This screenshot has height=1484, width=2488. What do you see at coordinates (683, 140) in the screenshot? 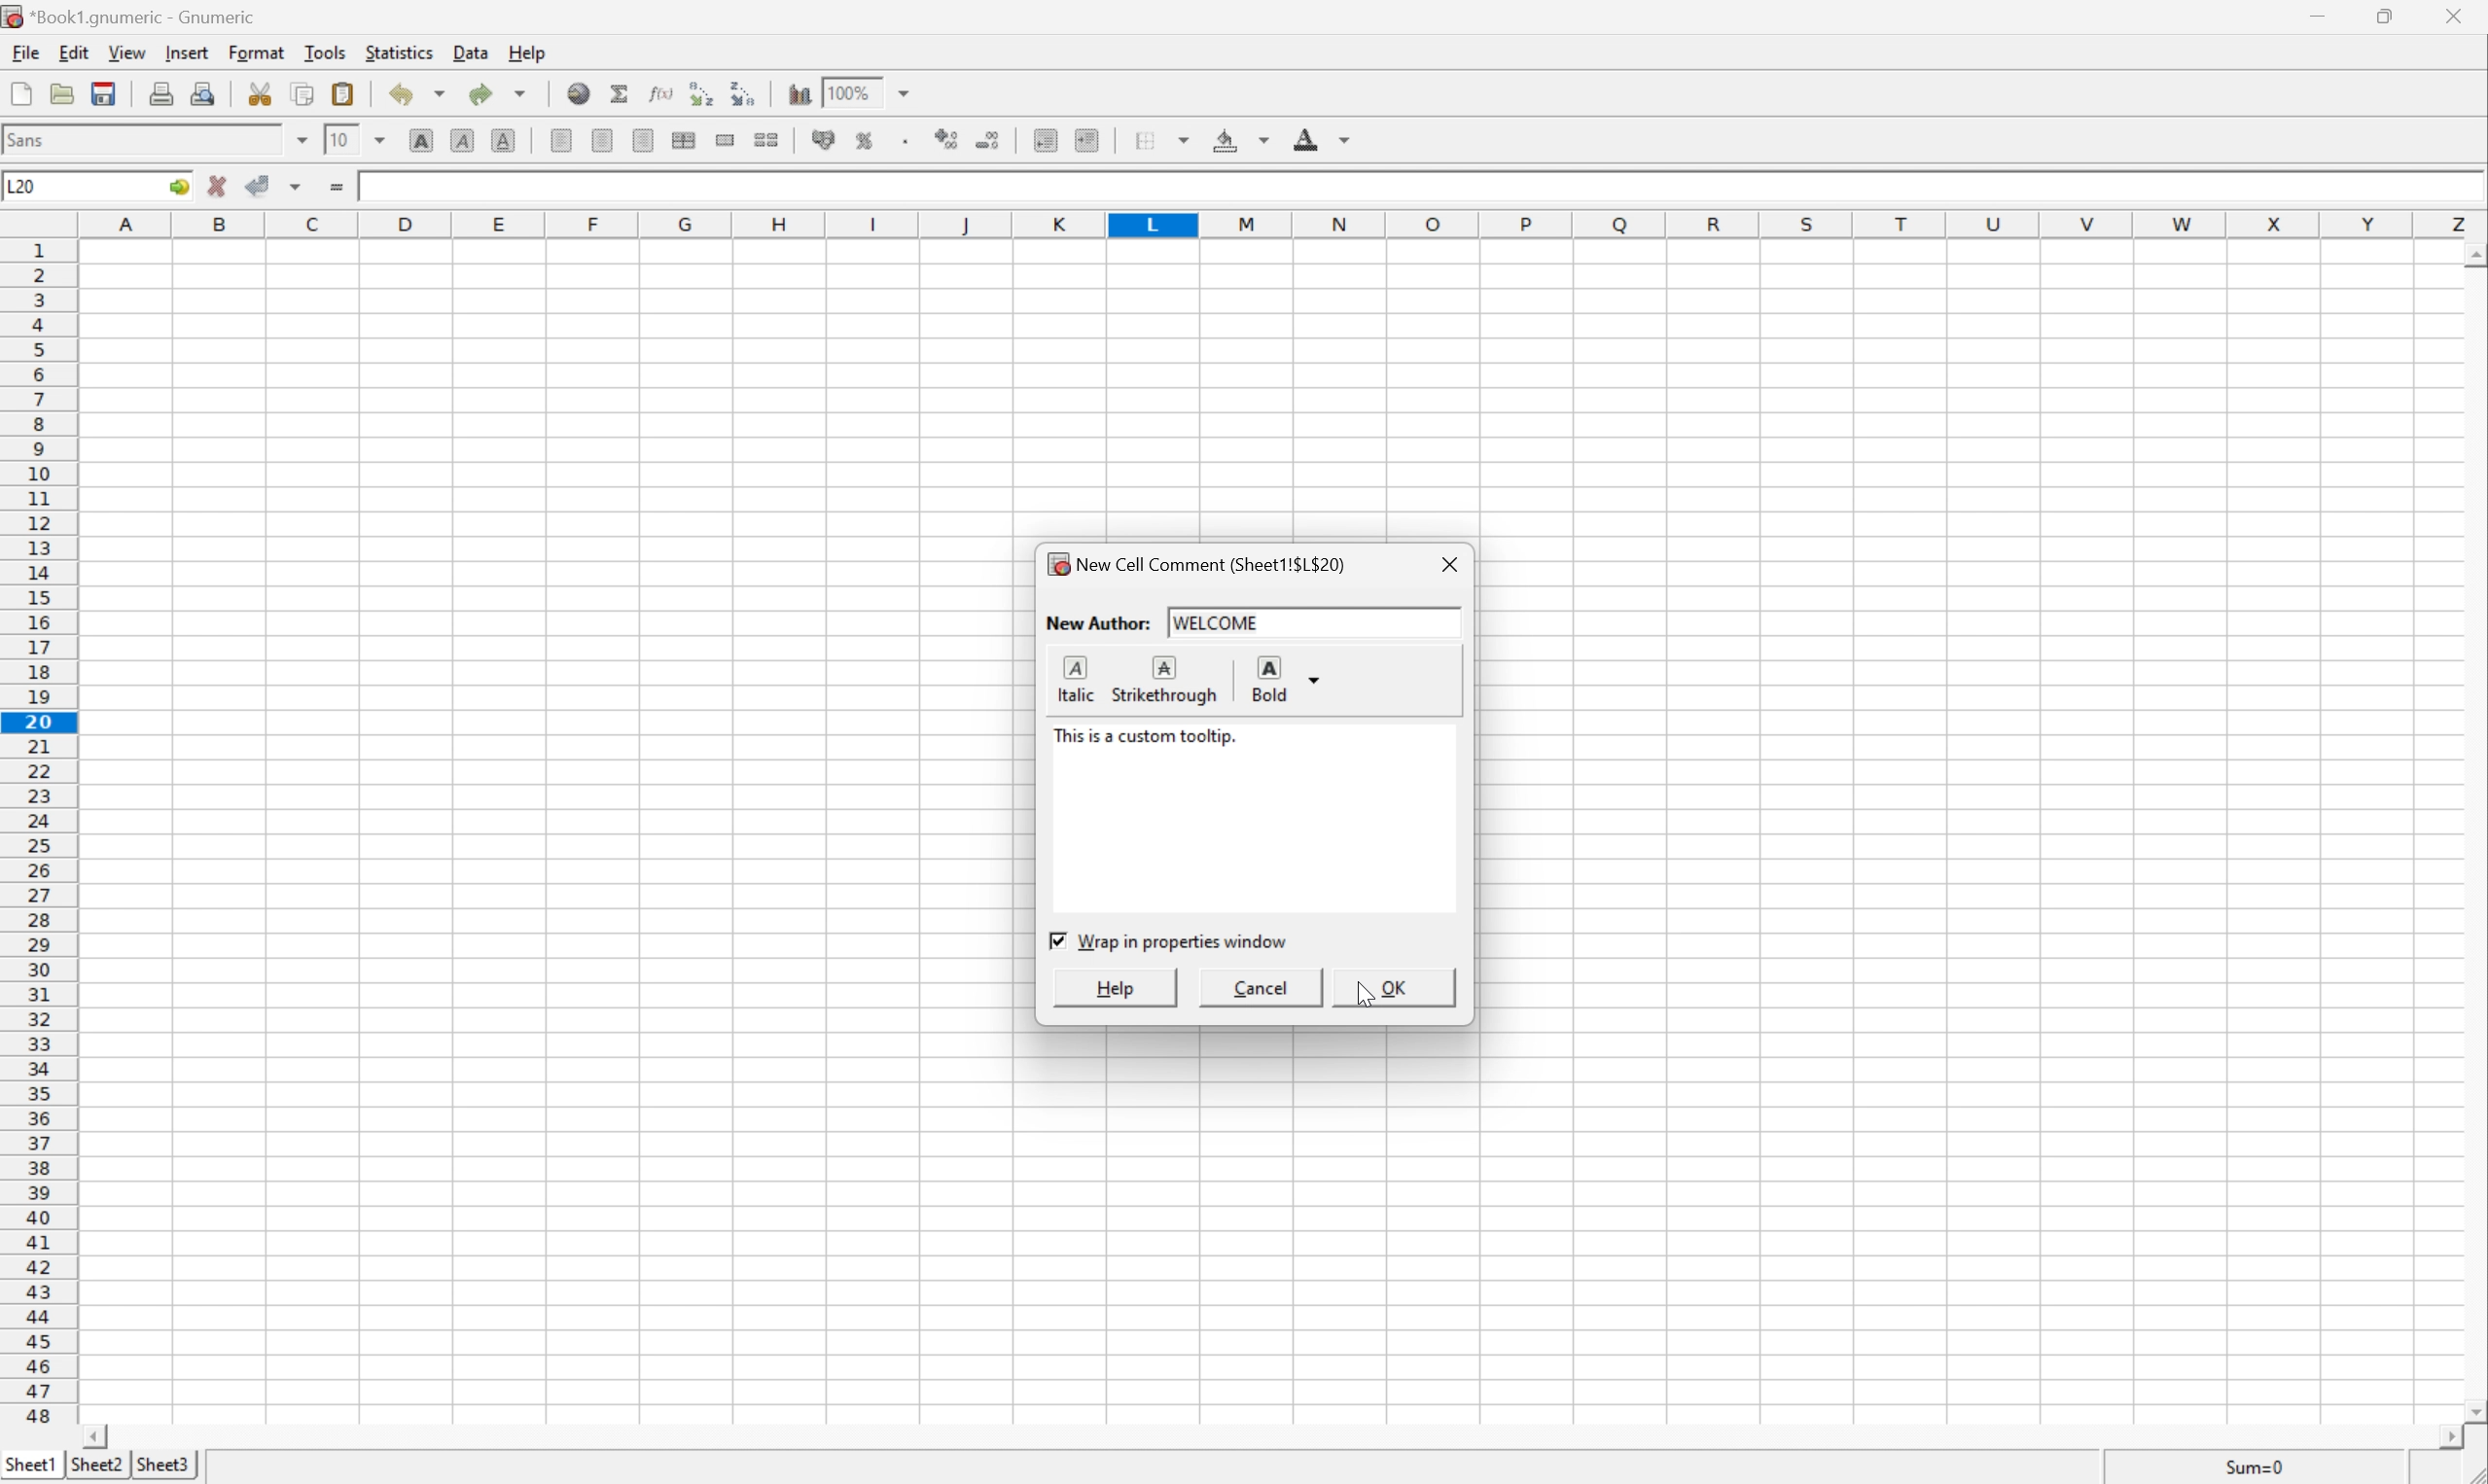
I see `Center horizontally across selection` at bounding box center [683, 140].